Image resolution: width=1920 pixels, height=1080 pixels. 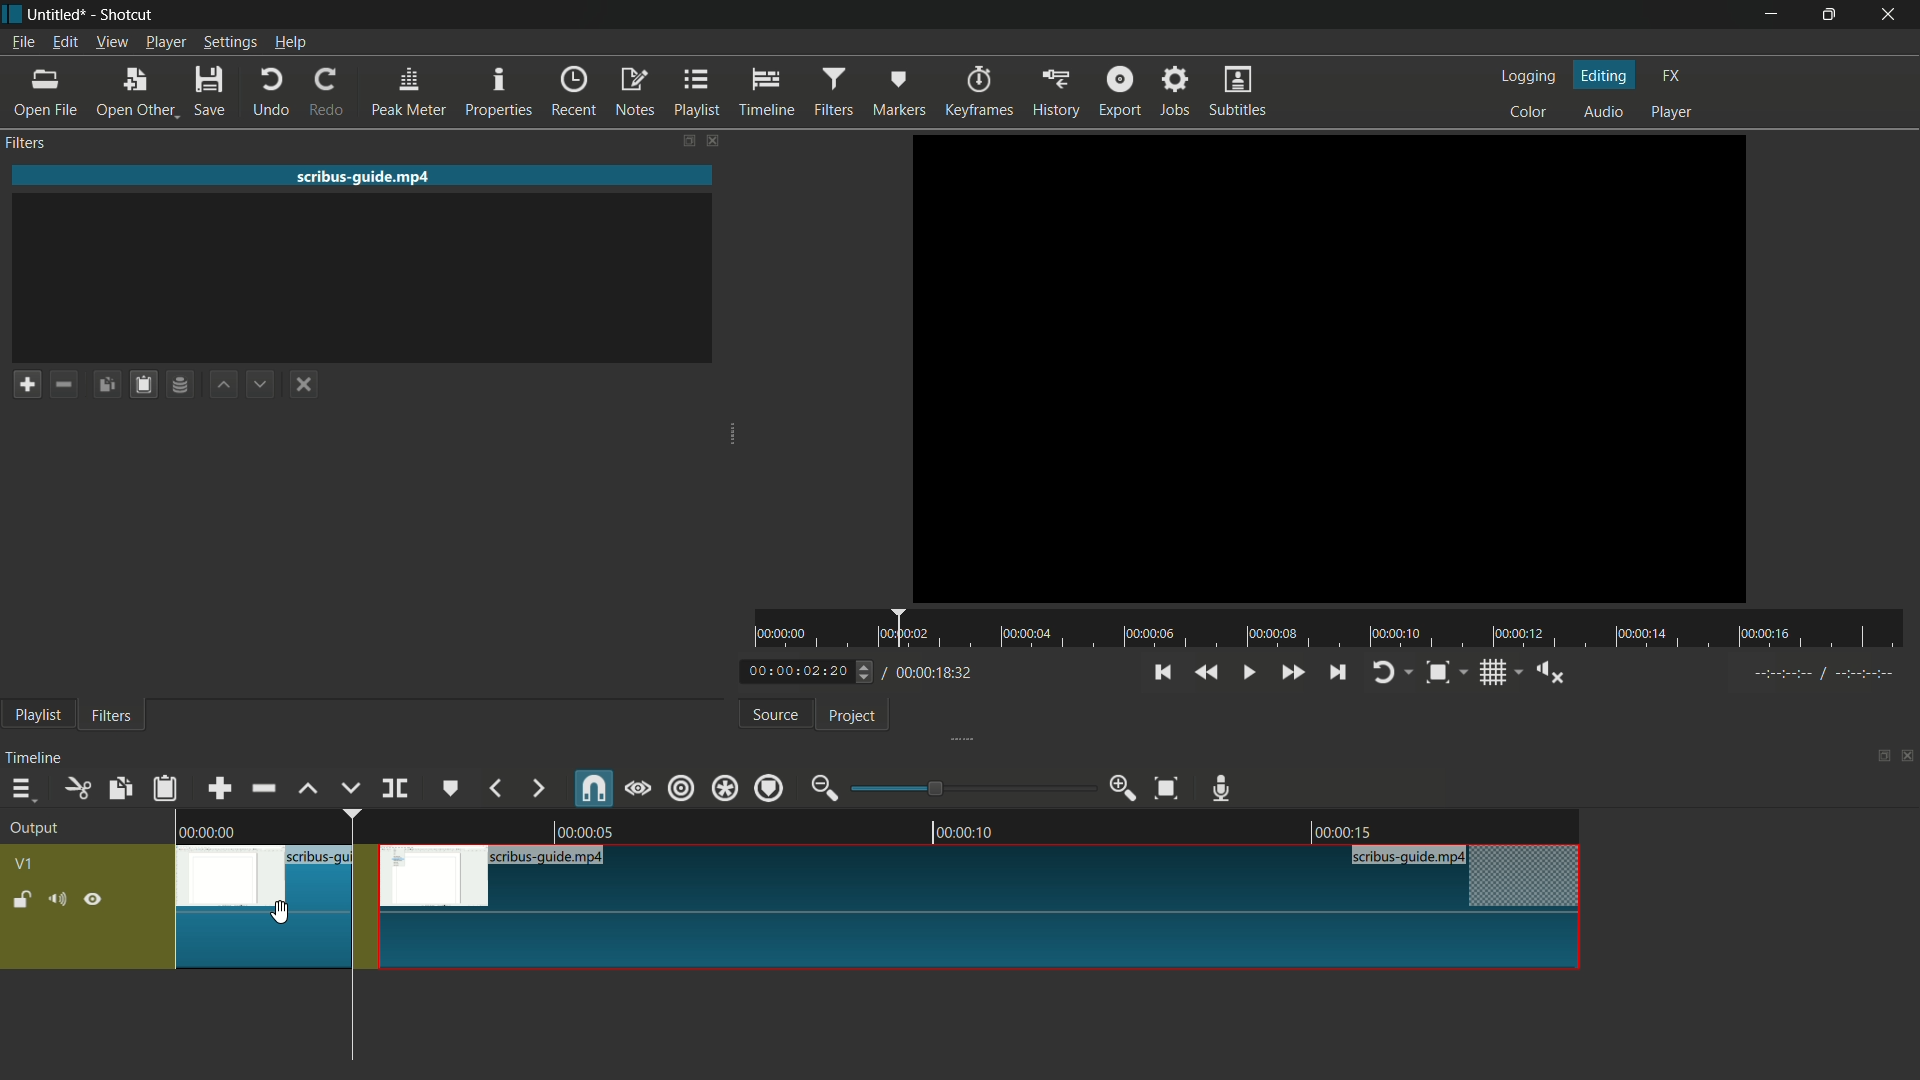 I want to click on file menu, so click(x=22, y=42).